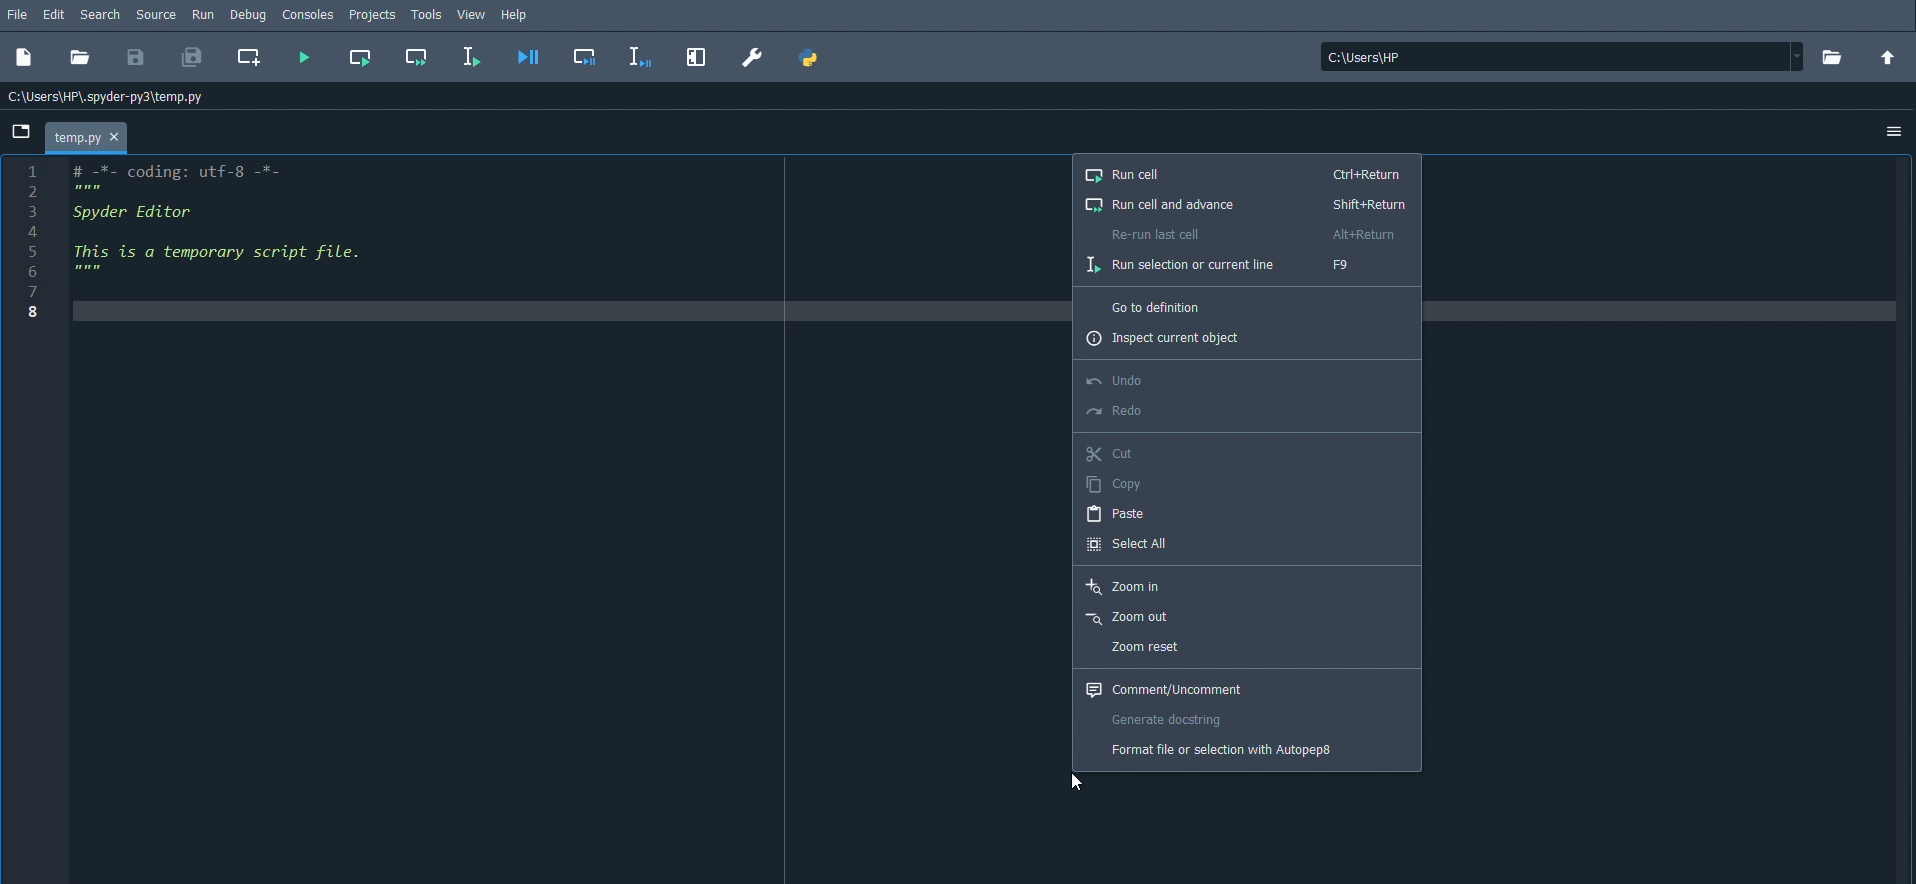 The width and height of the screenshot is (1916, 884). What do you see at coordinates (195, 59) in the screenshot?
I see `Save all files` at bounding box center [195, 59].